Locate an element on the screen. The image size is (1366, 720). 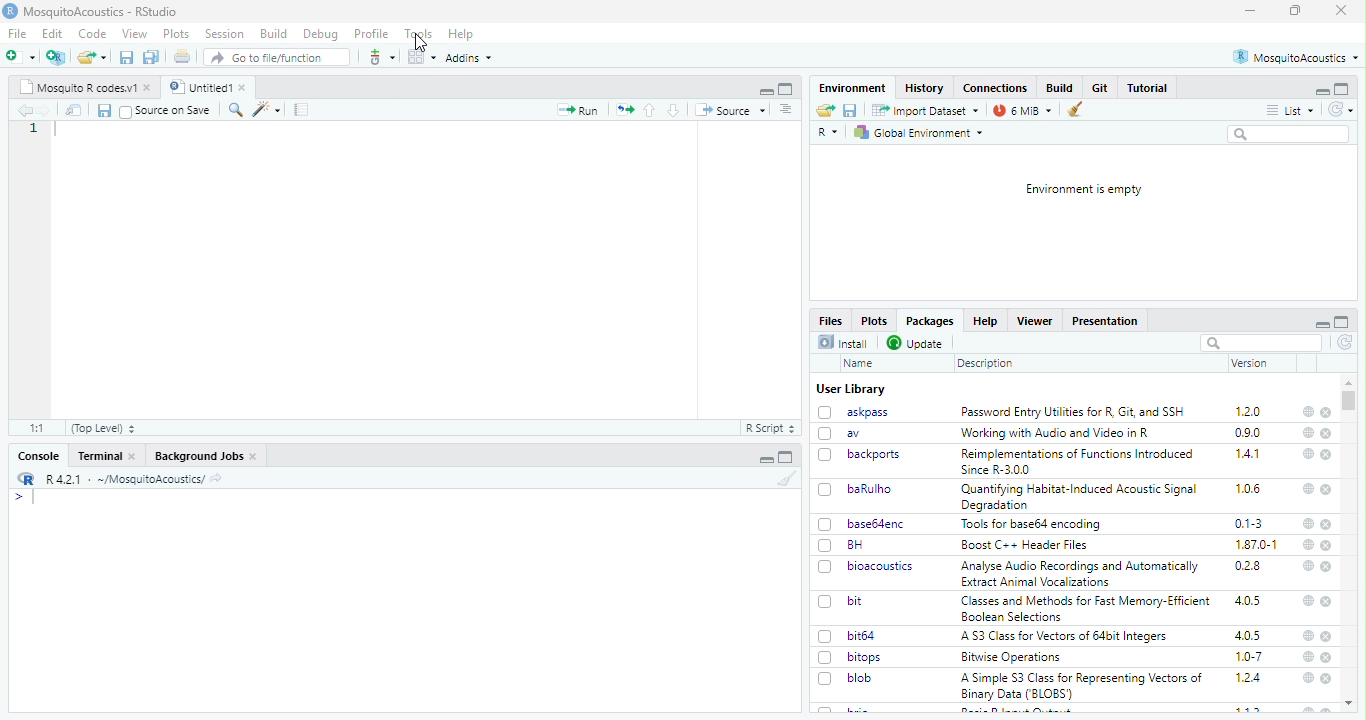
cursor is located at coordinates (421, 43).